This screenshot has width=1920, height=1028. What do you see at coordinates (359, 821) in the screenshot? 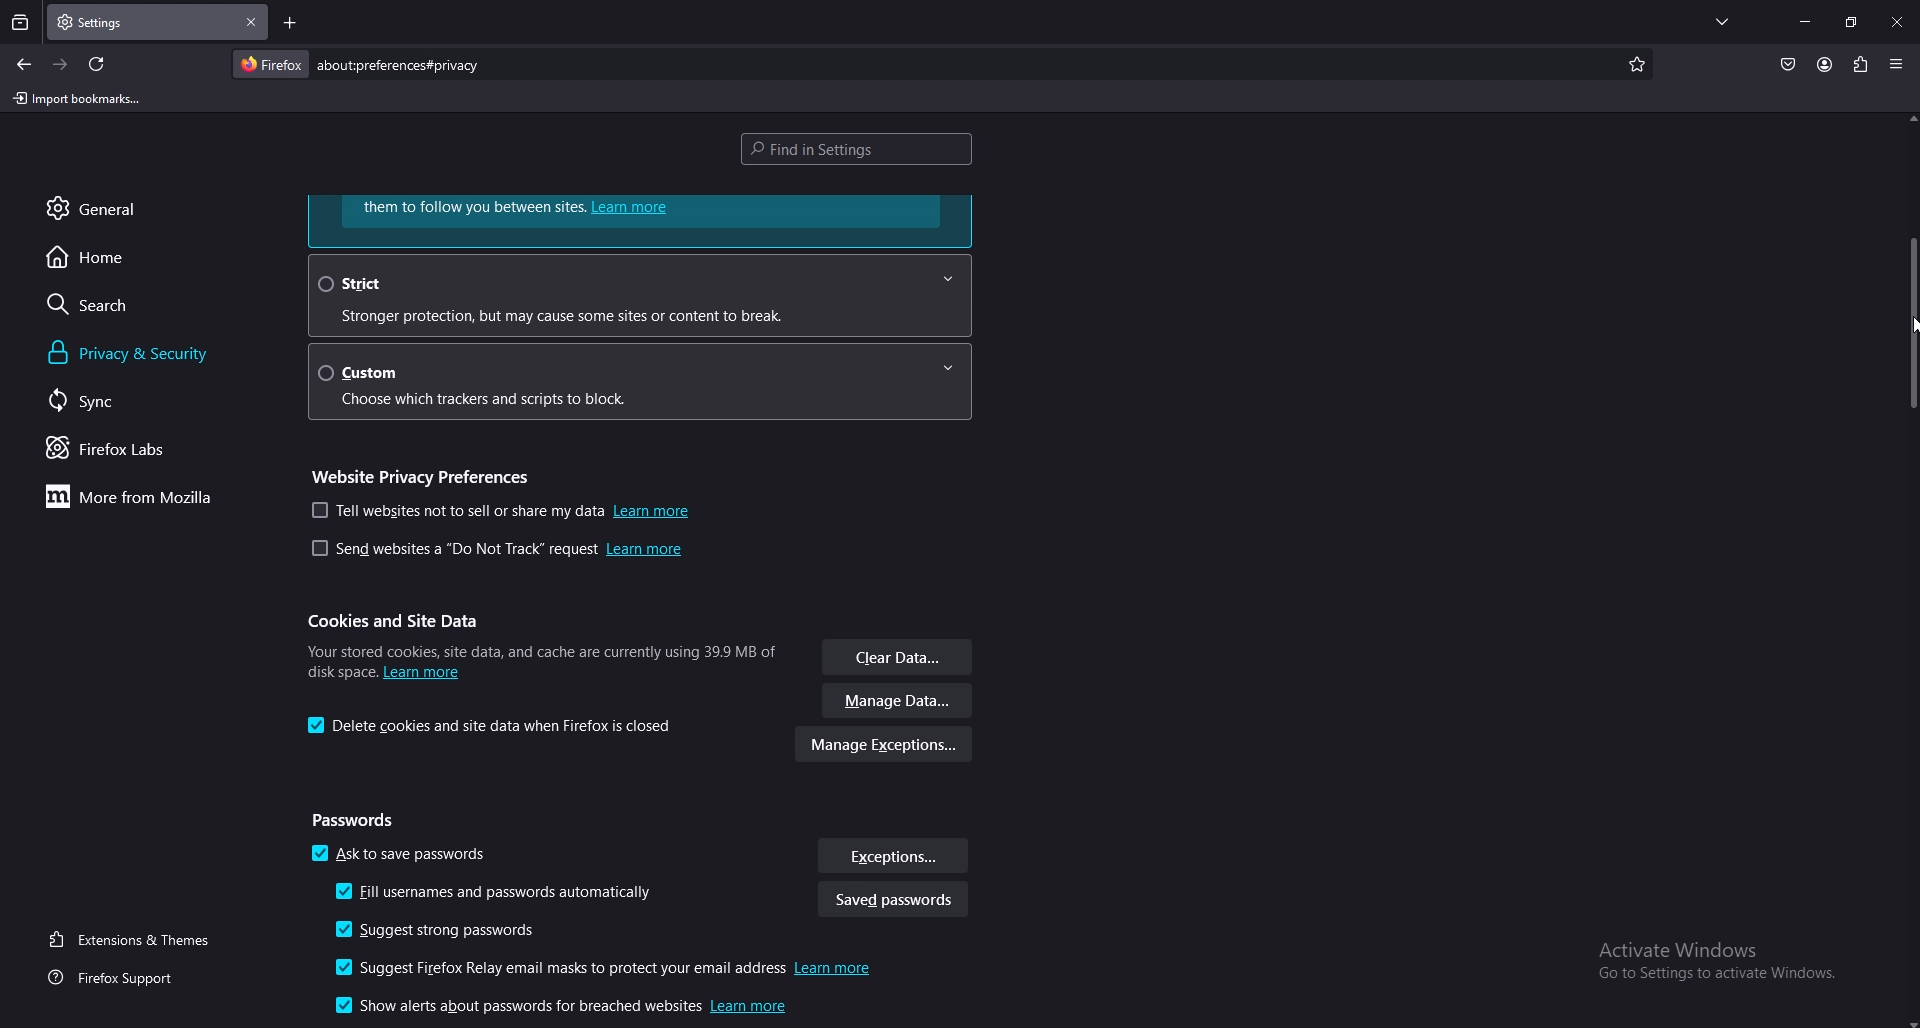
I see `passwords` at bounding box center [359, 821].